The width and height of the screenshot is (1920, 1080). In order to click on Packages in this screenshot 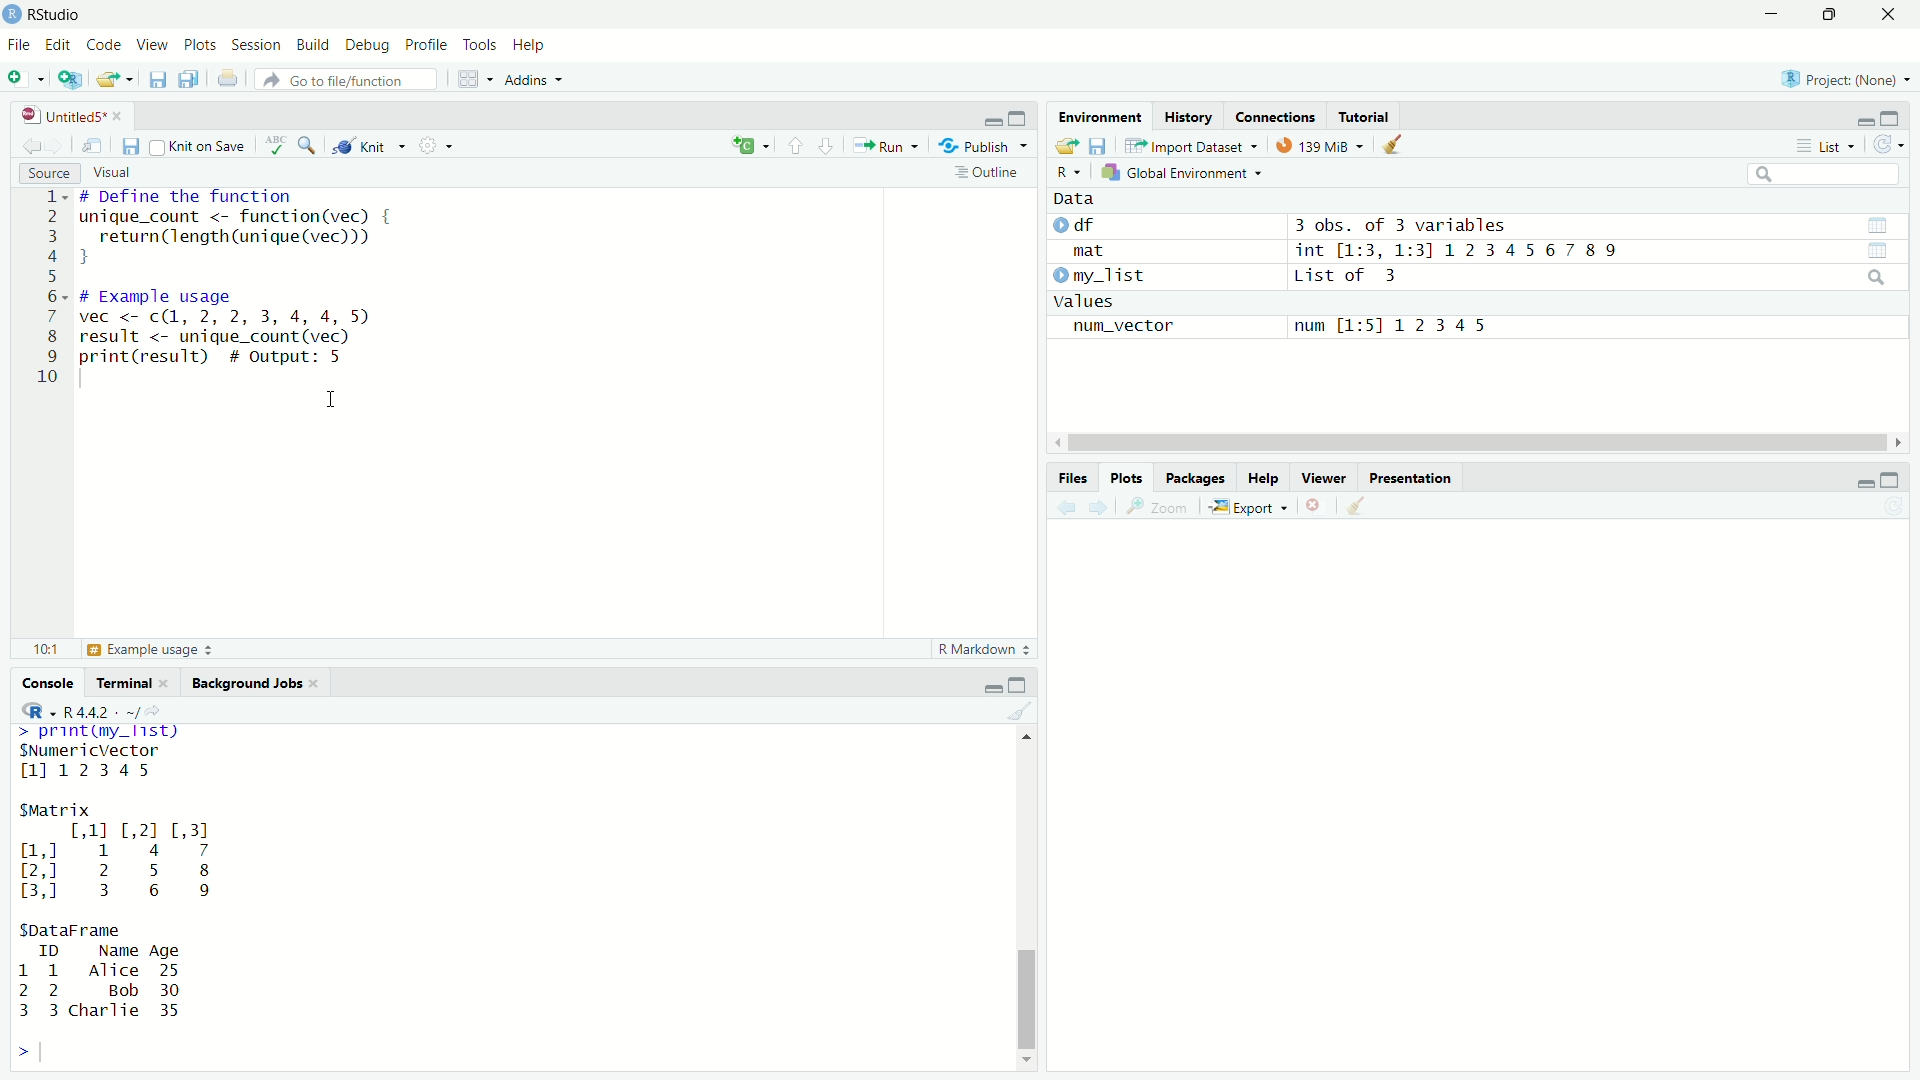, I will do `click(1193, 478)`.